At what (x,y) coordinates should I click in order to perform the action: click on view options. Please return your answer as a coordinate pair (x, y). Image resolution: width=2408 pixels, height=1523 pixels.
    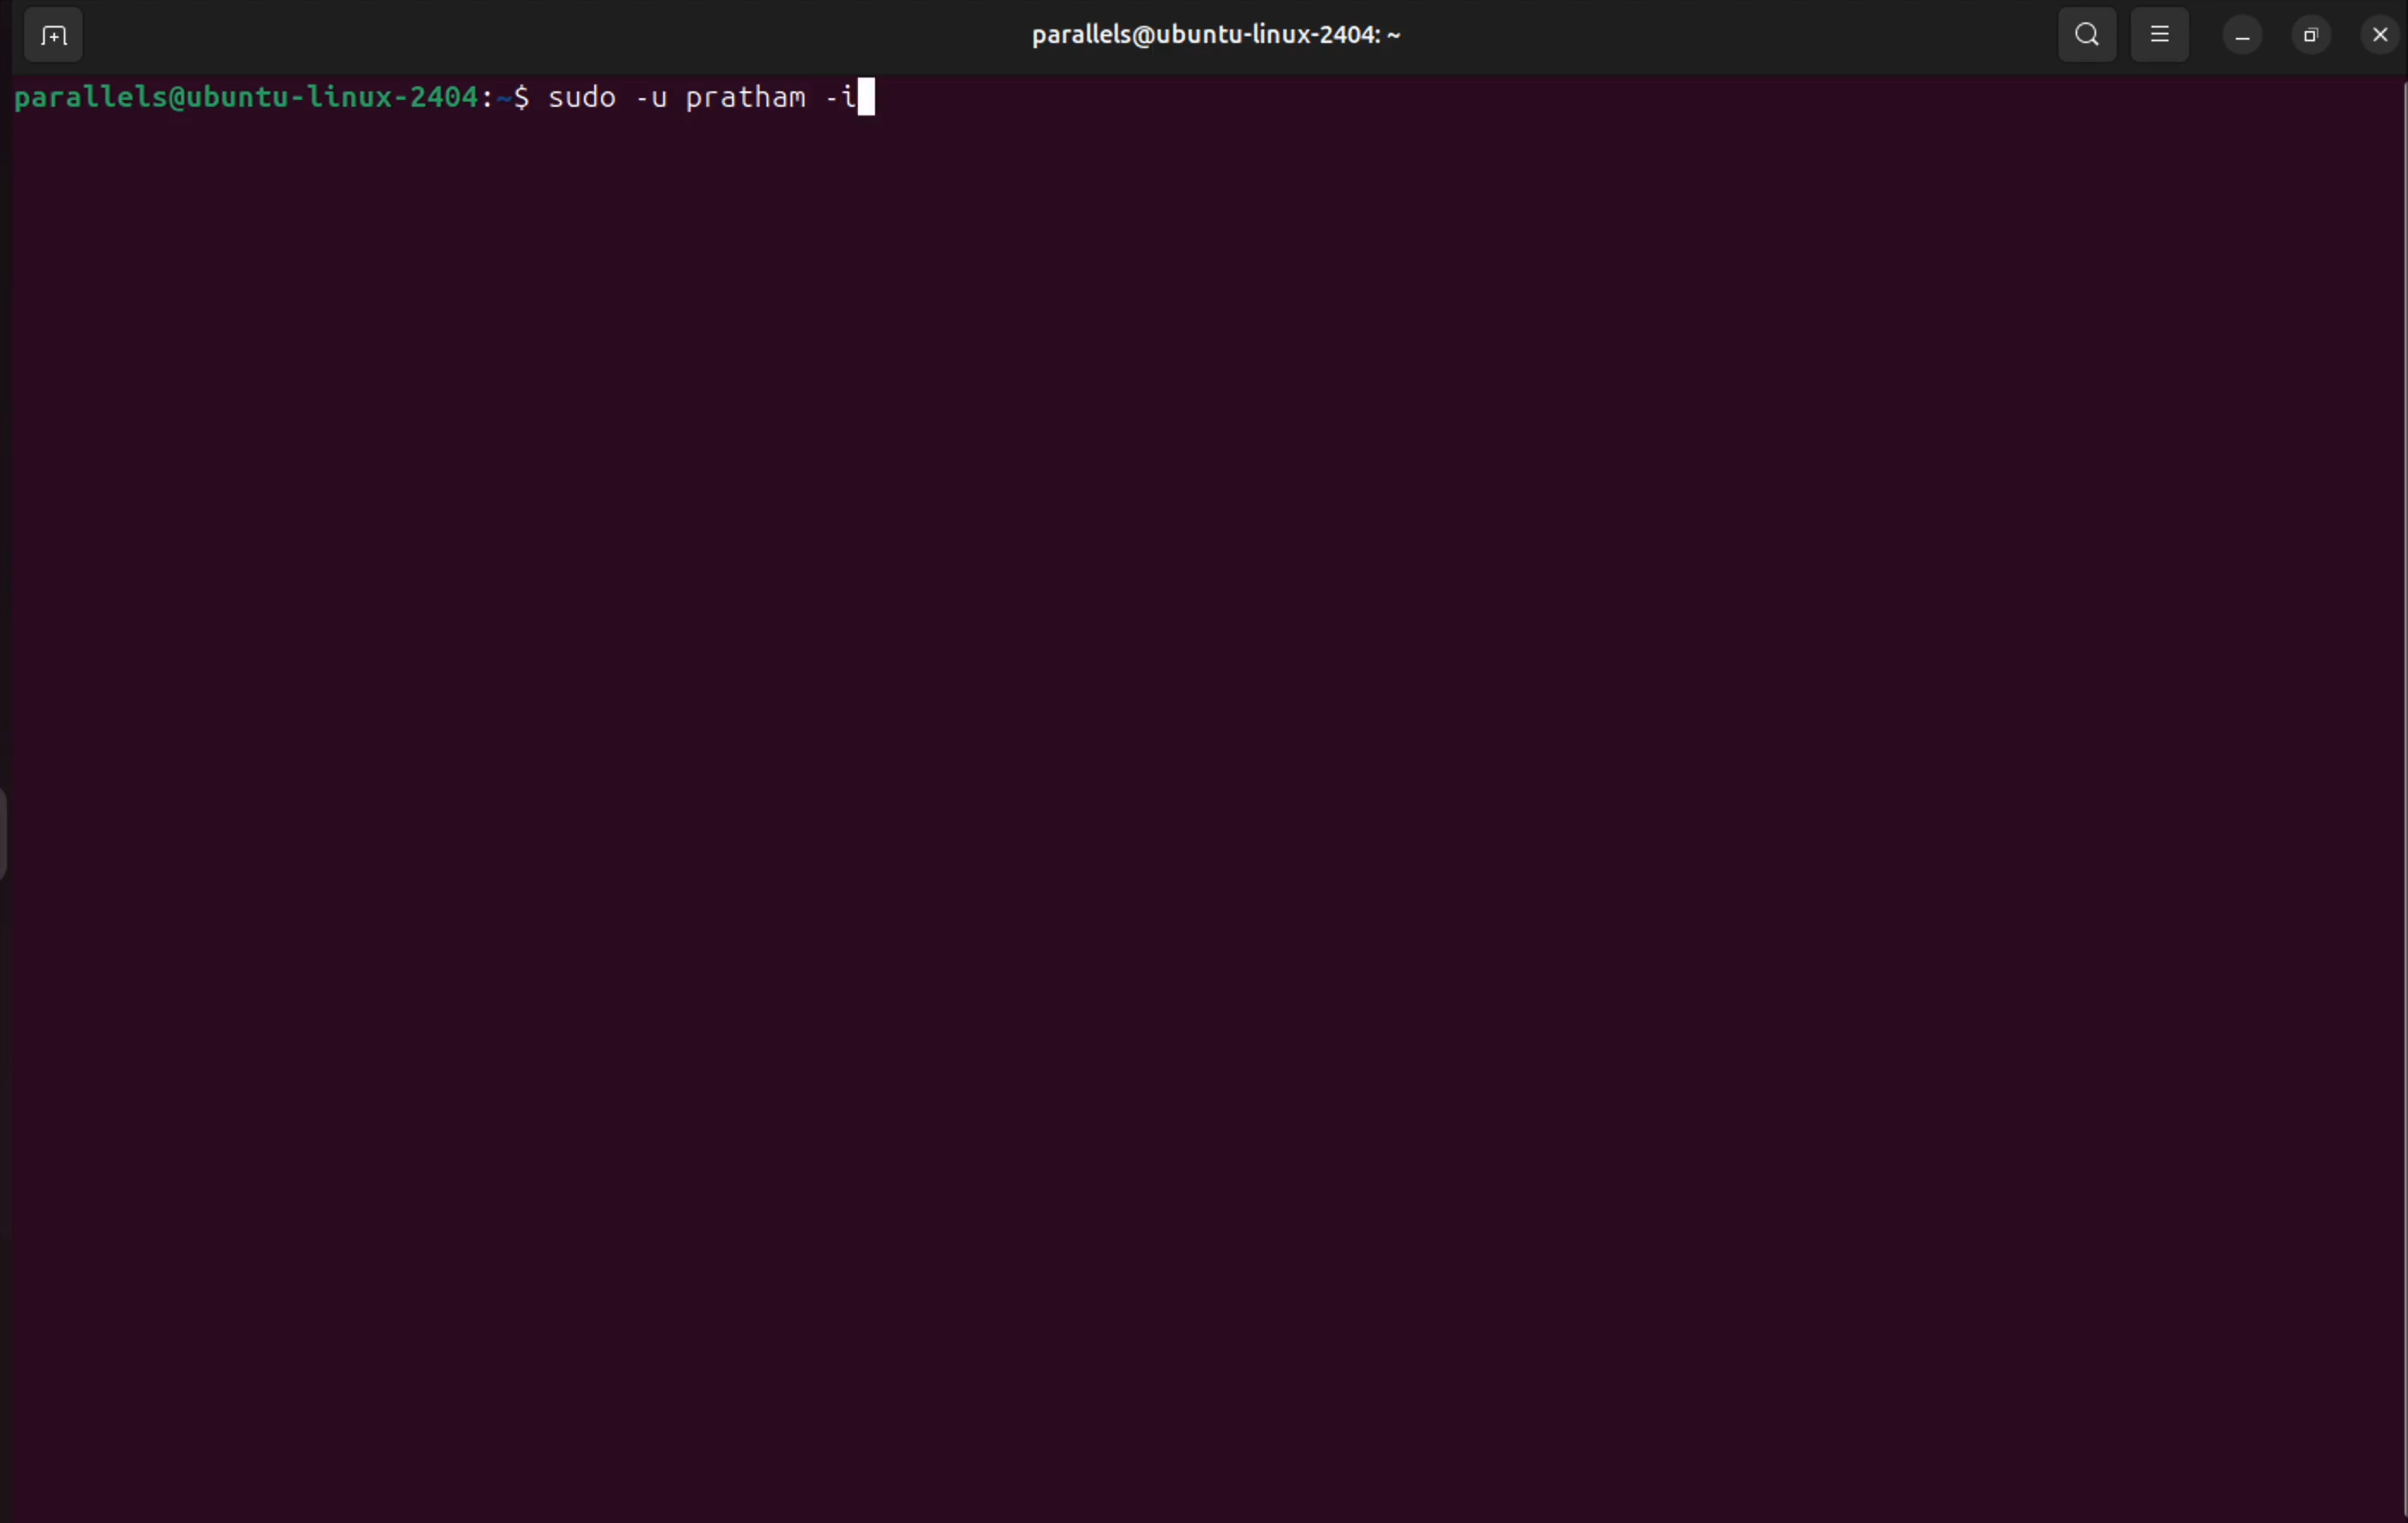
    Looking at the image, I should click on (2166, 30).